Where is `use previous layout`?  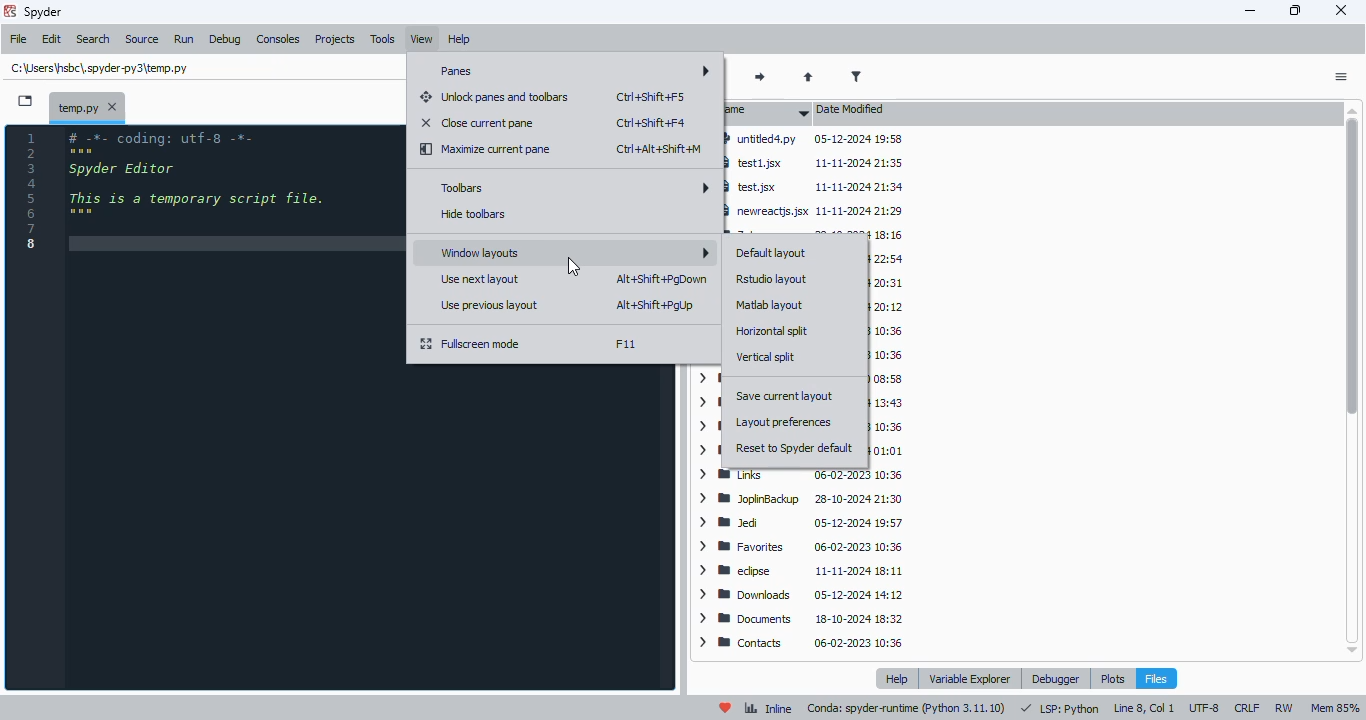 use previous layout is located at coordinates (487, 306).